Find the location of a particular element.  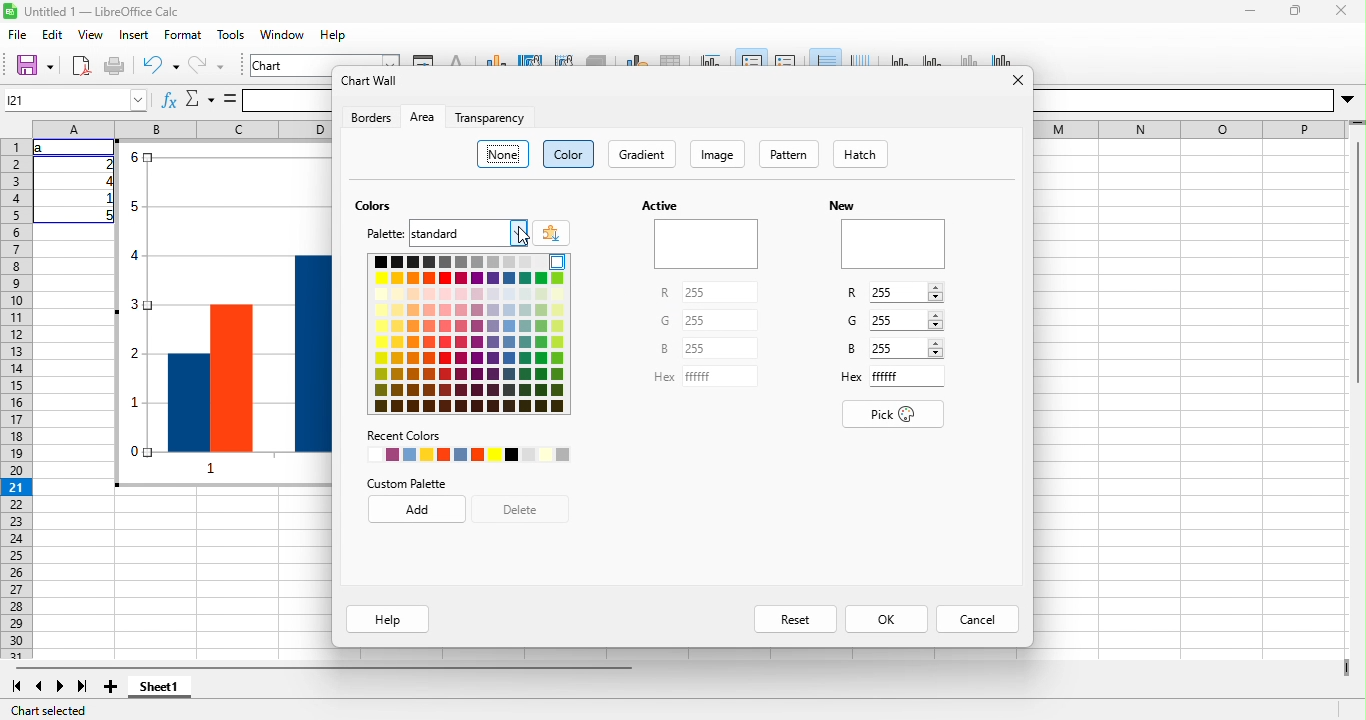

data range is located at coordinates (636, 59).